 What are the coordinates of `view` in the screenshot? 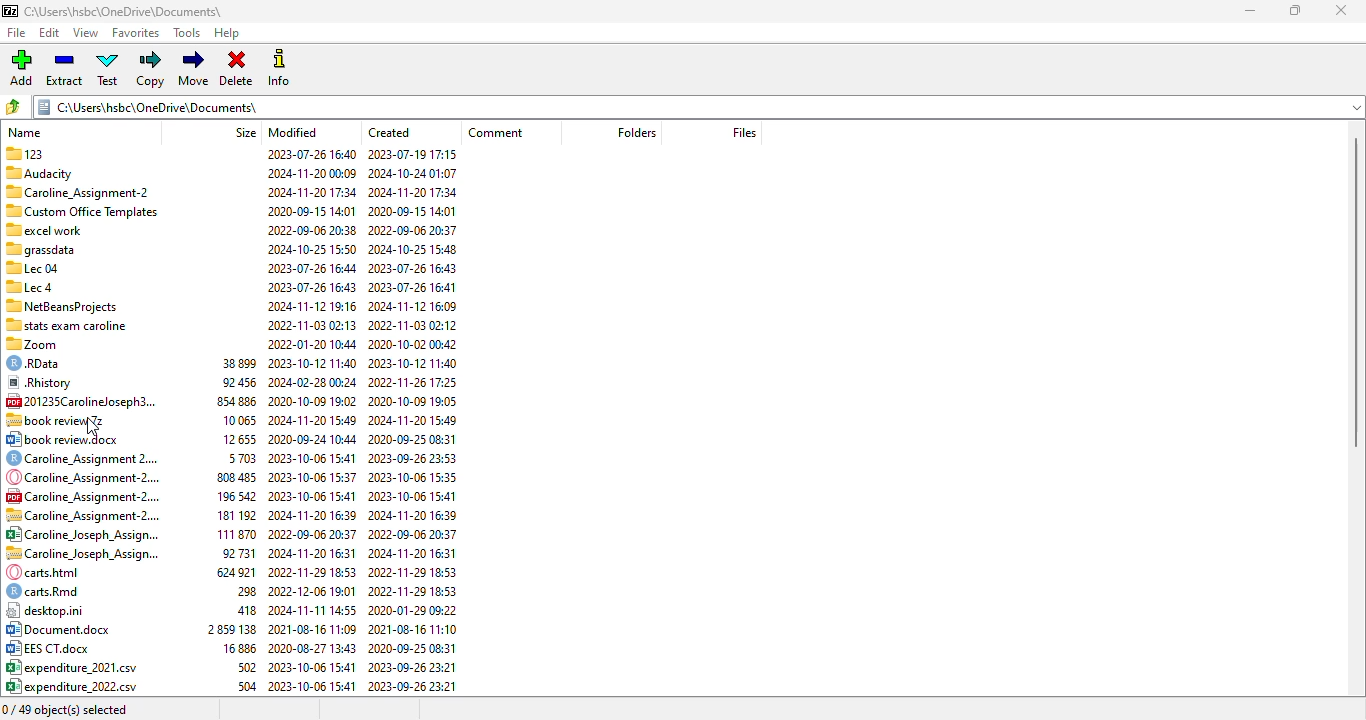 It's located at (85, 33).